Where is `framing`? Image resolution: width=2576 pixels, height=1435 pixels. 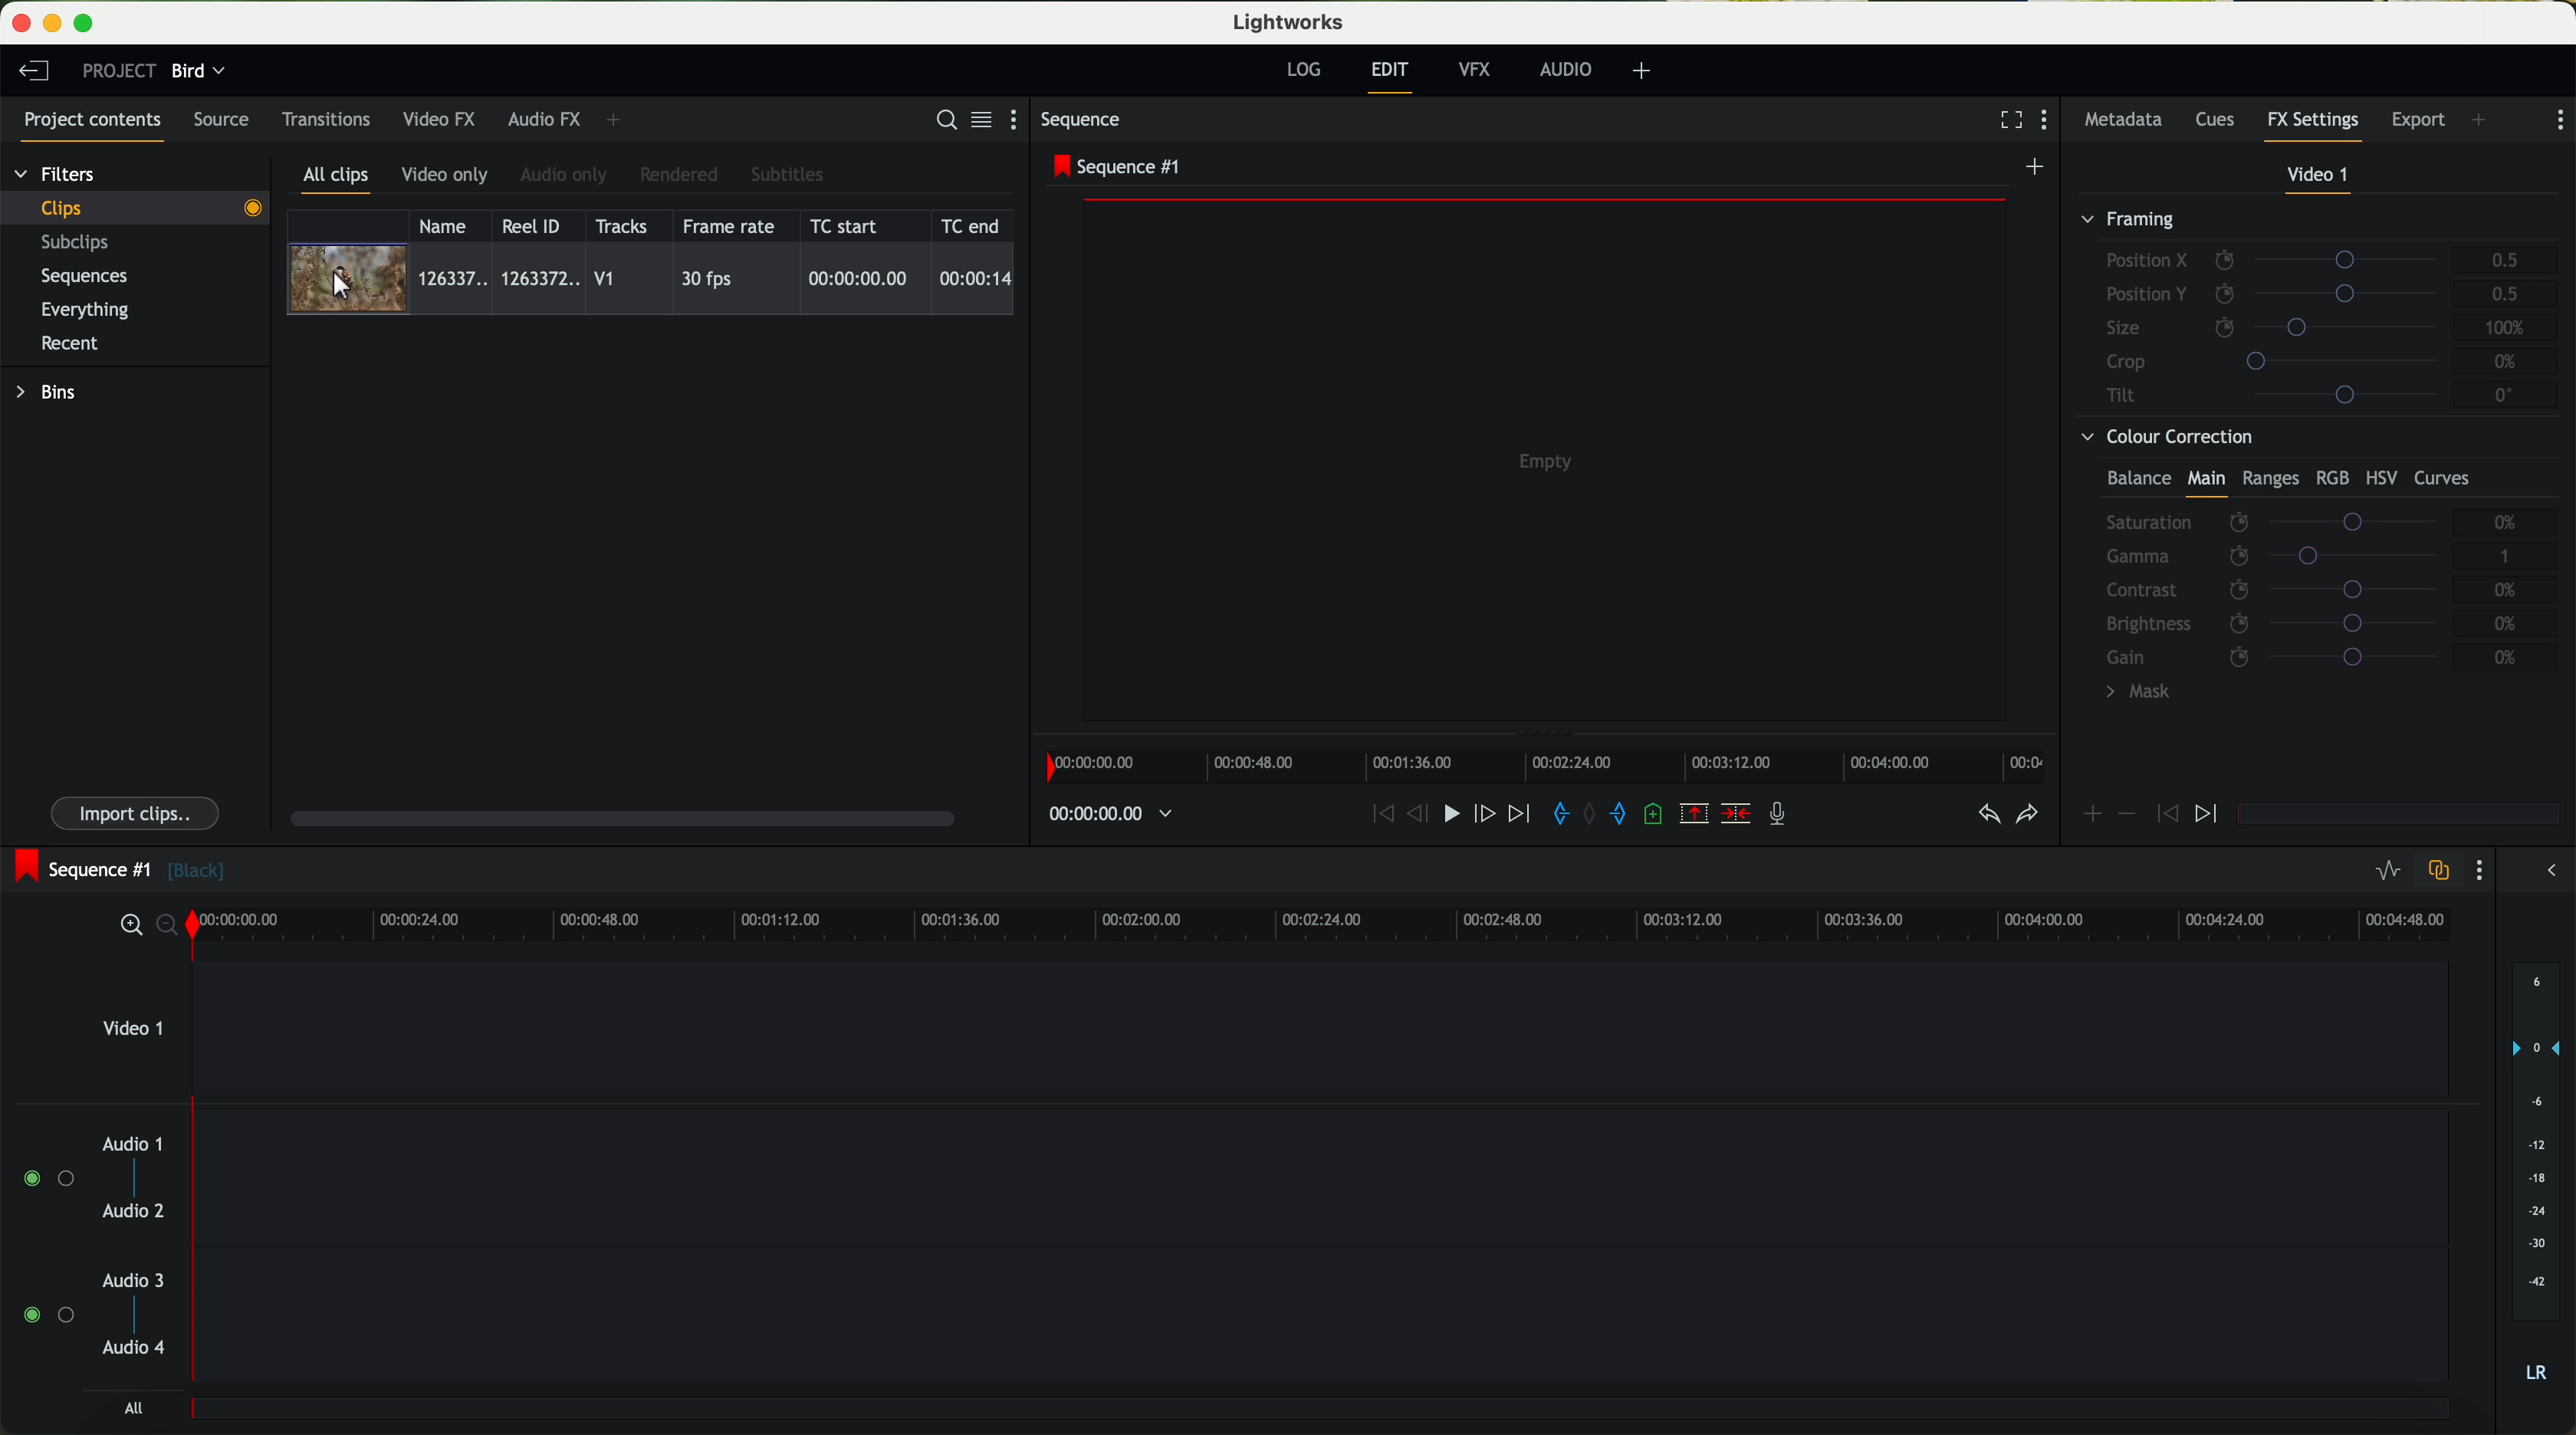
framing is located at coordinates (2129, 222).